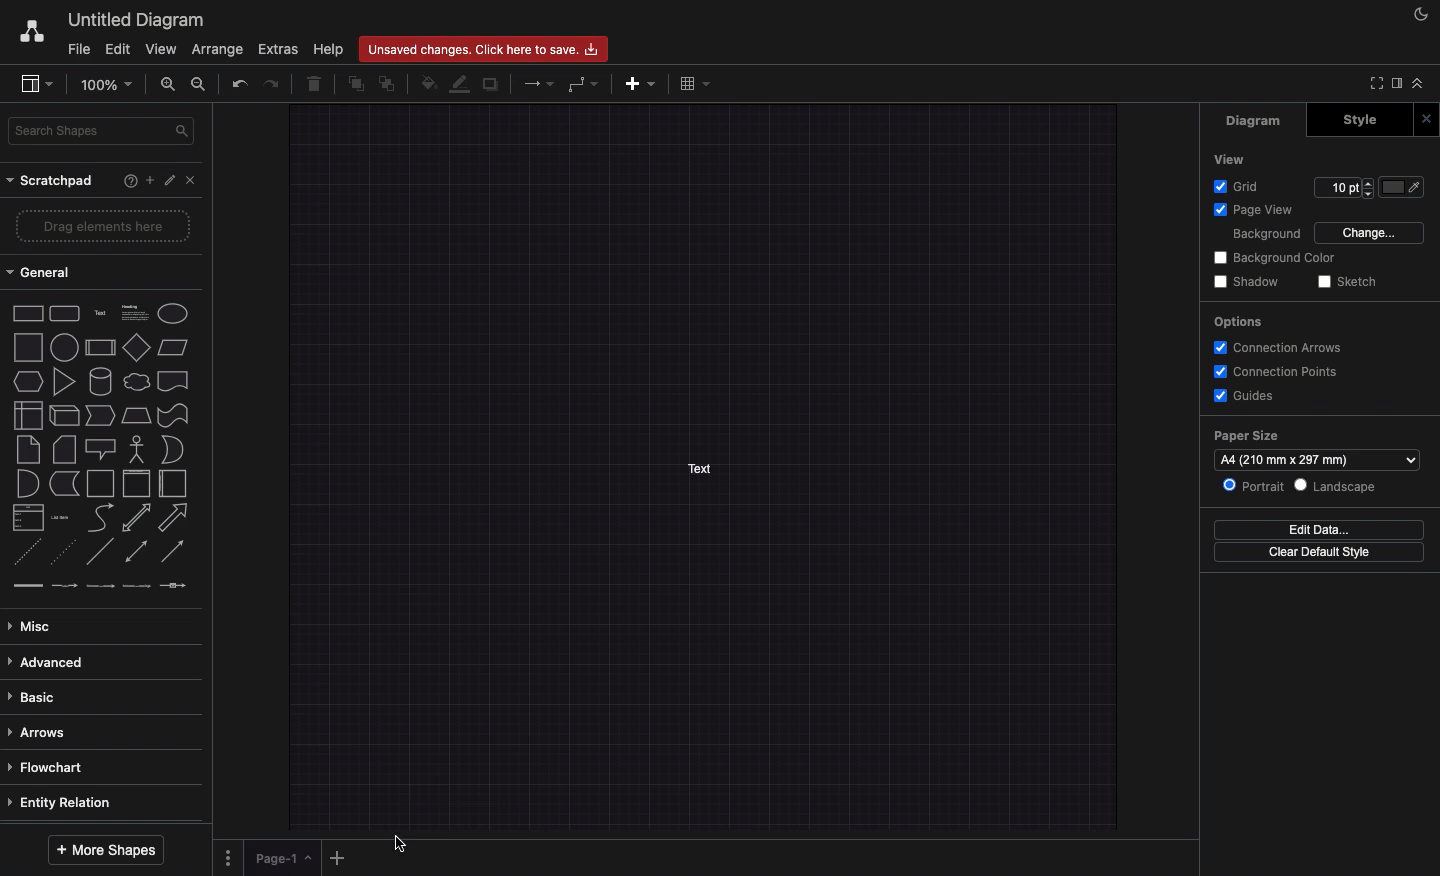 The height and width of the screenshot is (876, 1440). Describe the element at coordinates (52, 662) in the screenshot. I see `Advanced` at that location.